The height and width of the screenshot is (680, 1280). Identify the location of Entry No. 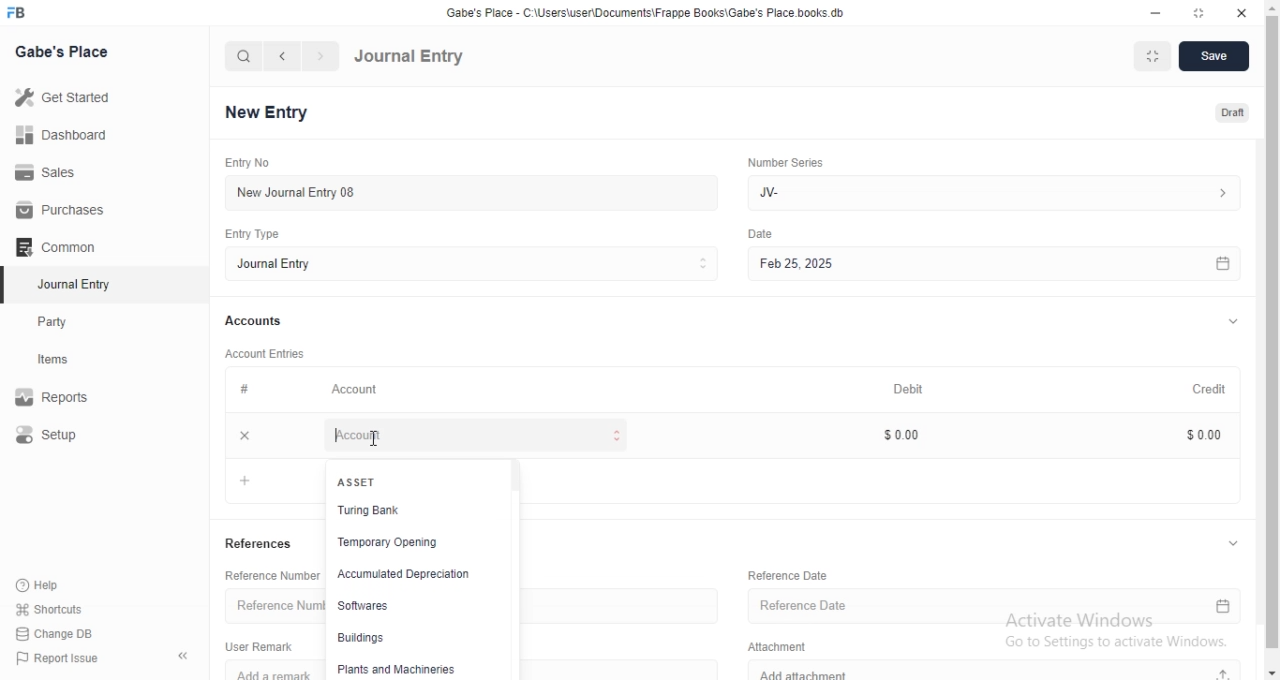
(245, 161).